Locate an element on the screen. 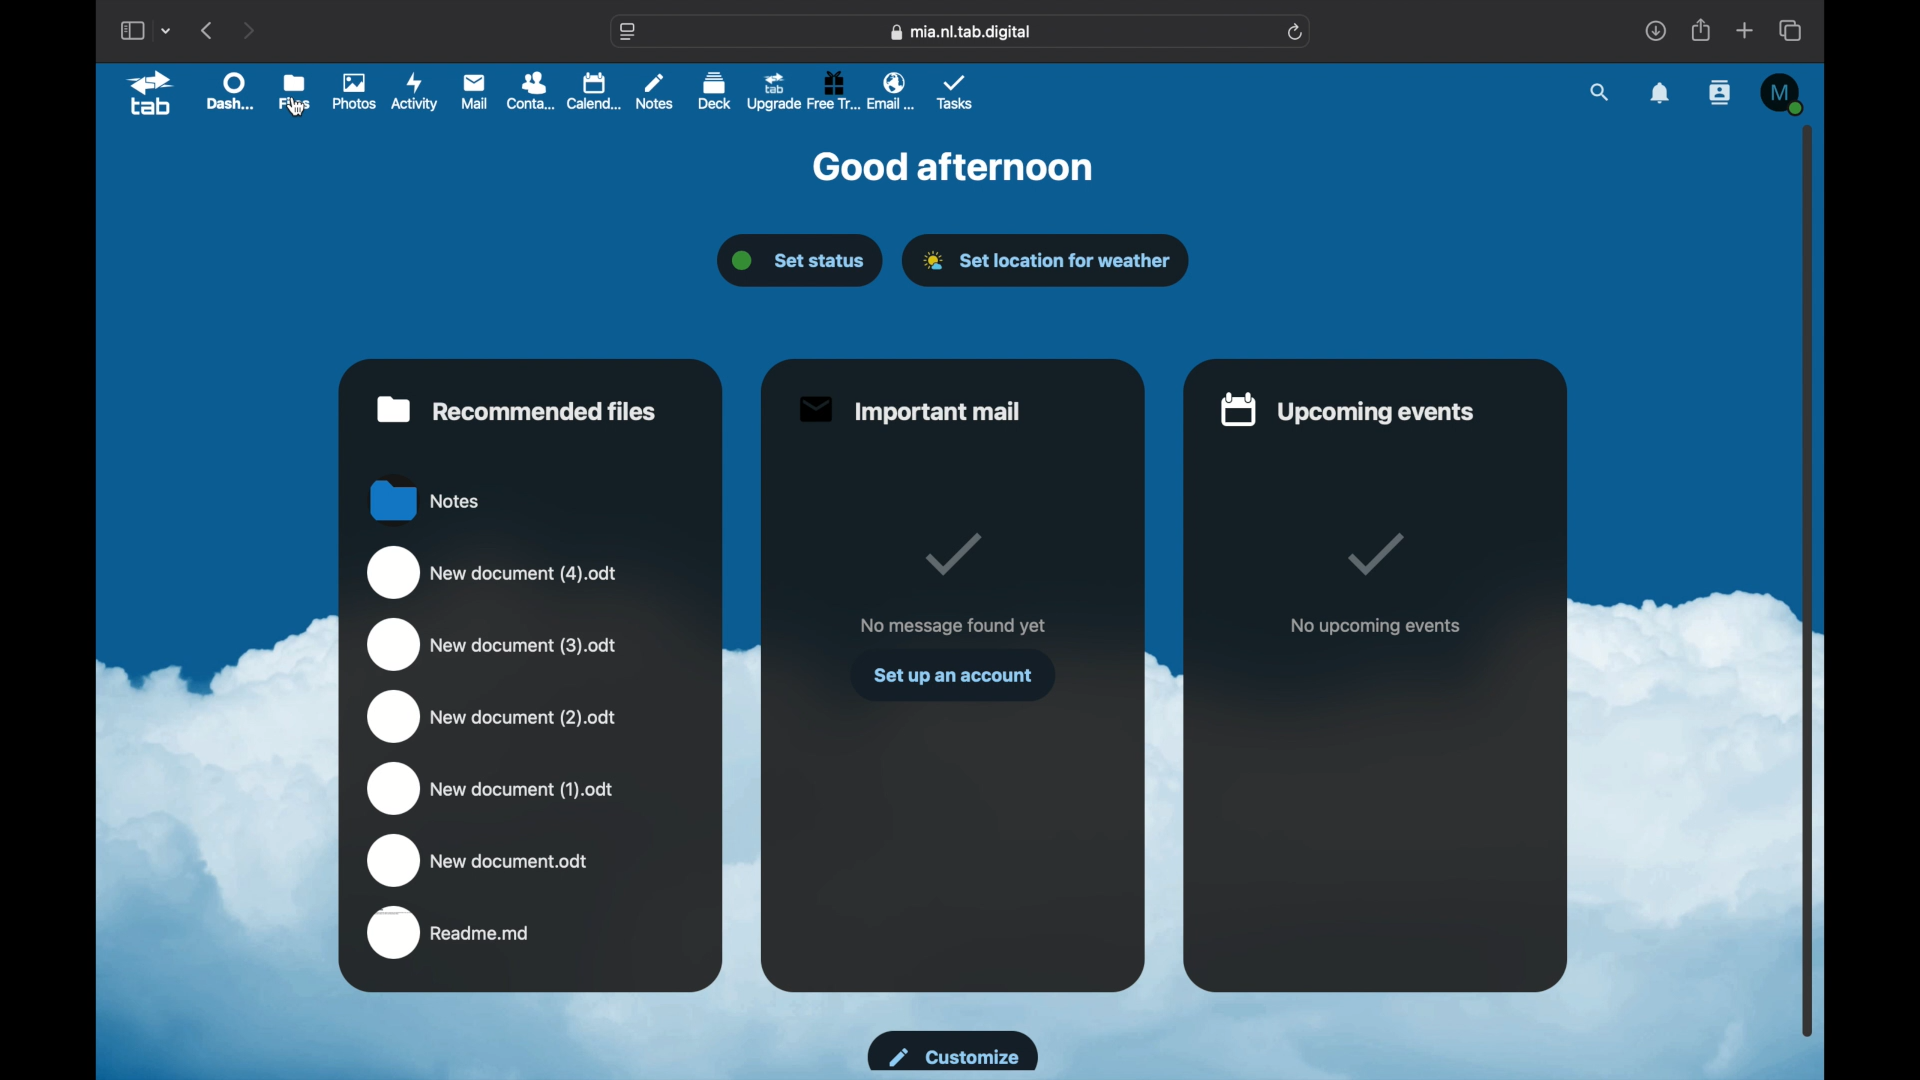 The image size is (1920, 1080). contacts is located at coordinates (1722, 92).